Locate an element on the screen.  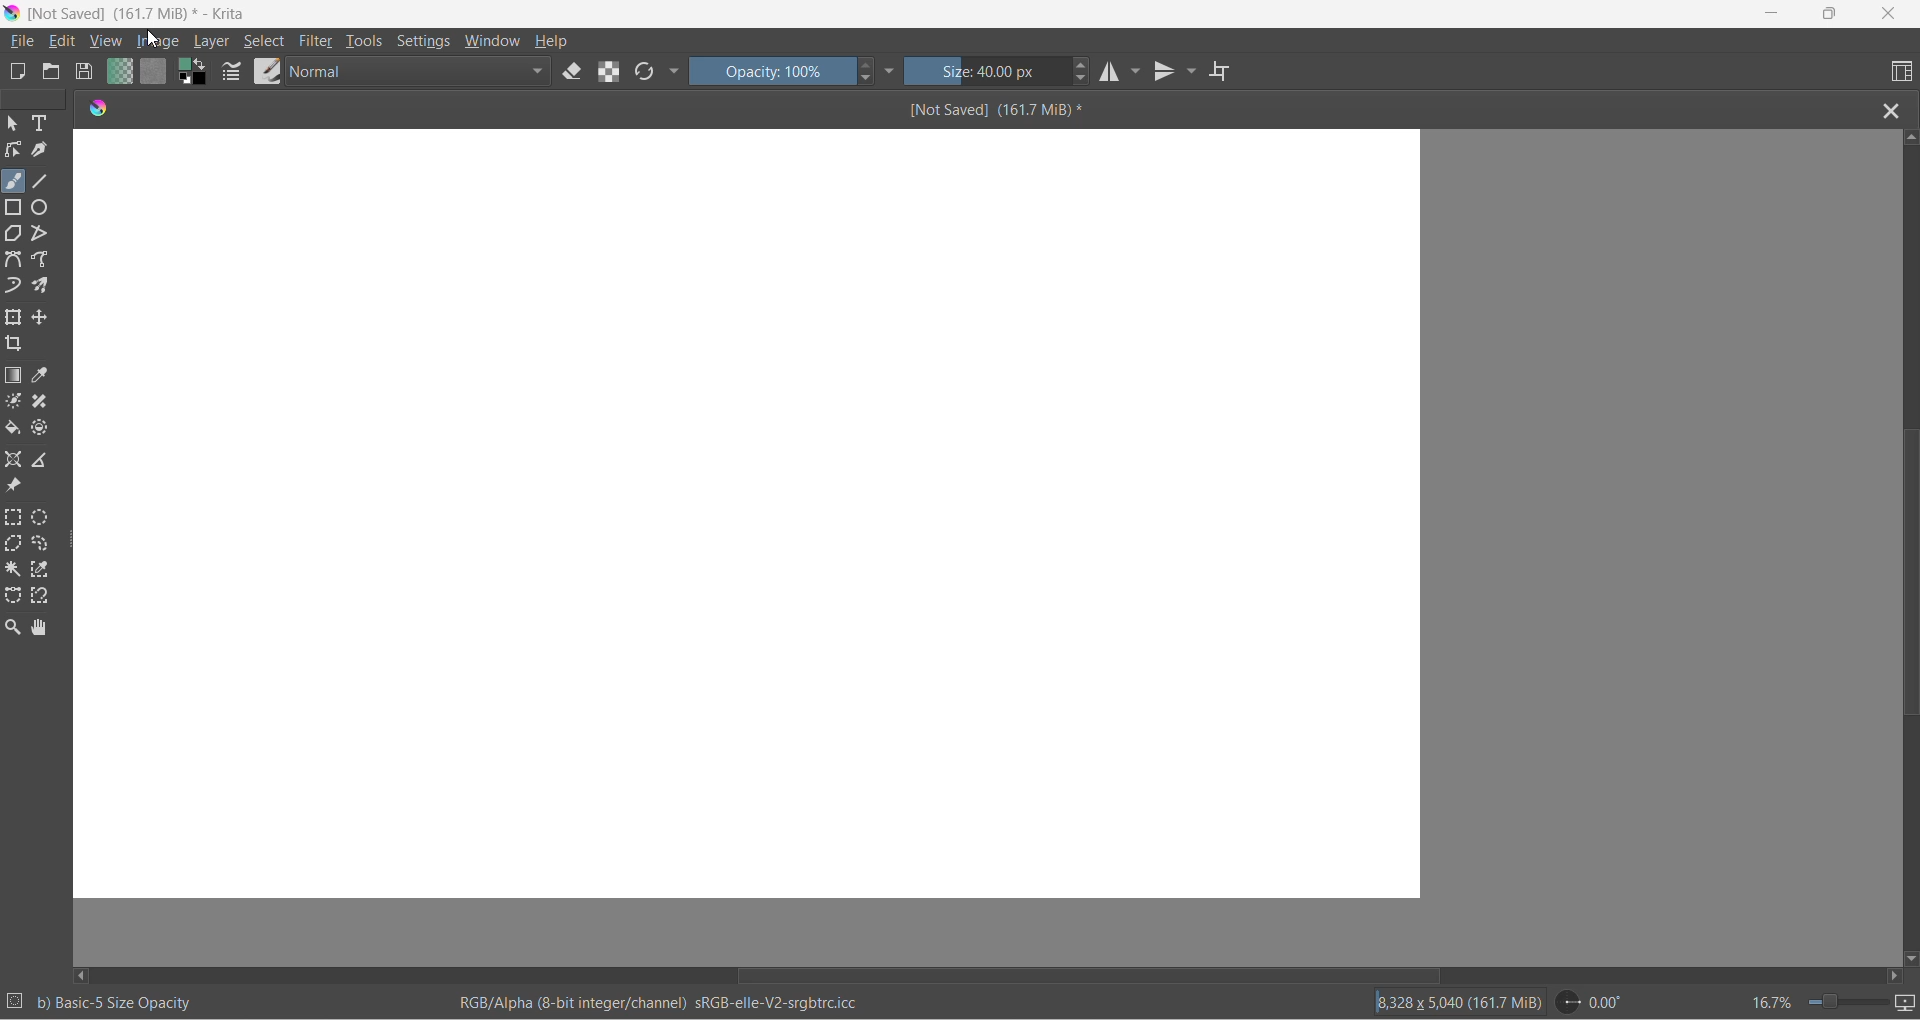
layer is located at coordinates (215, 42).